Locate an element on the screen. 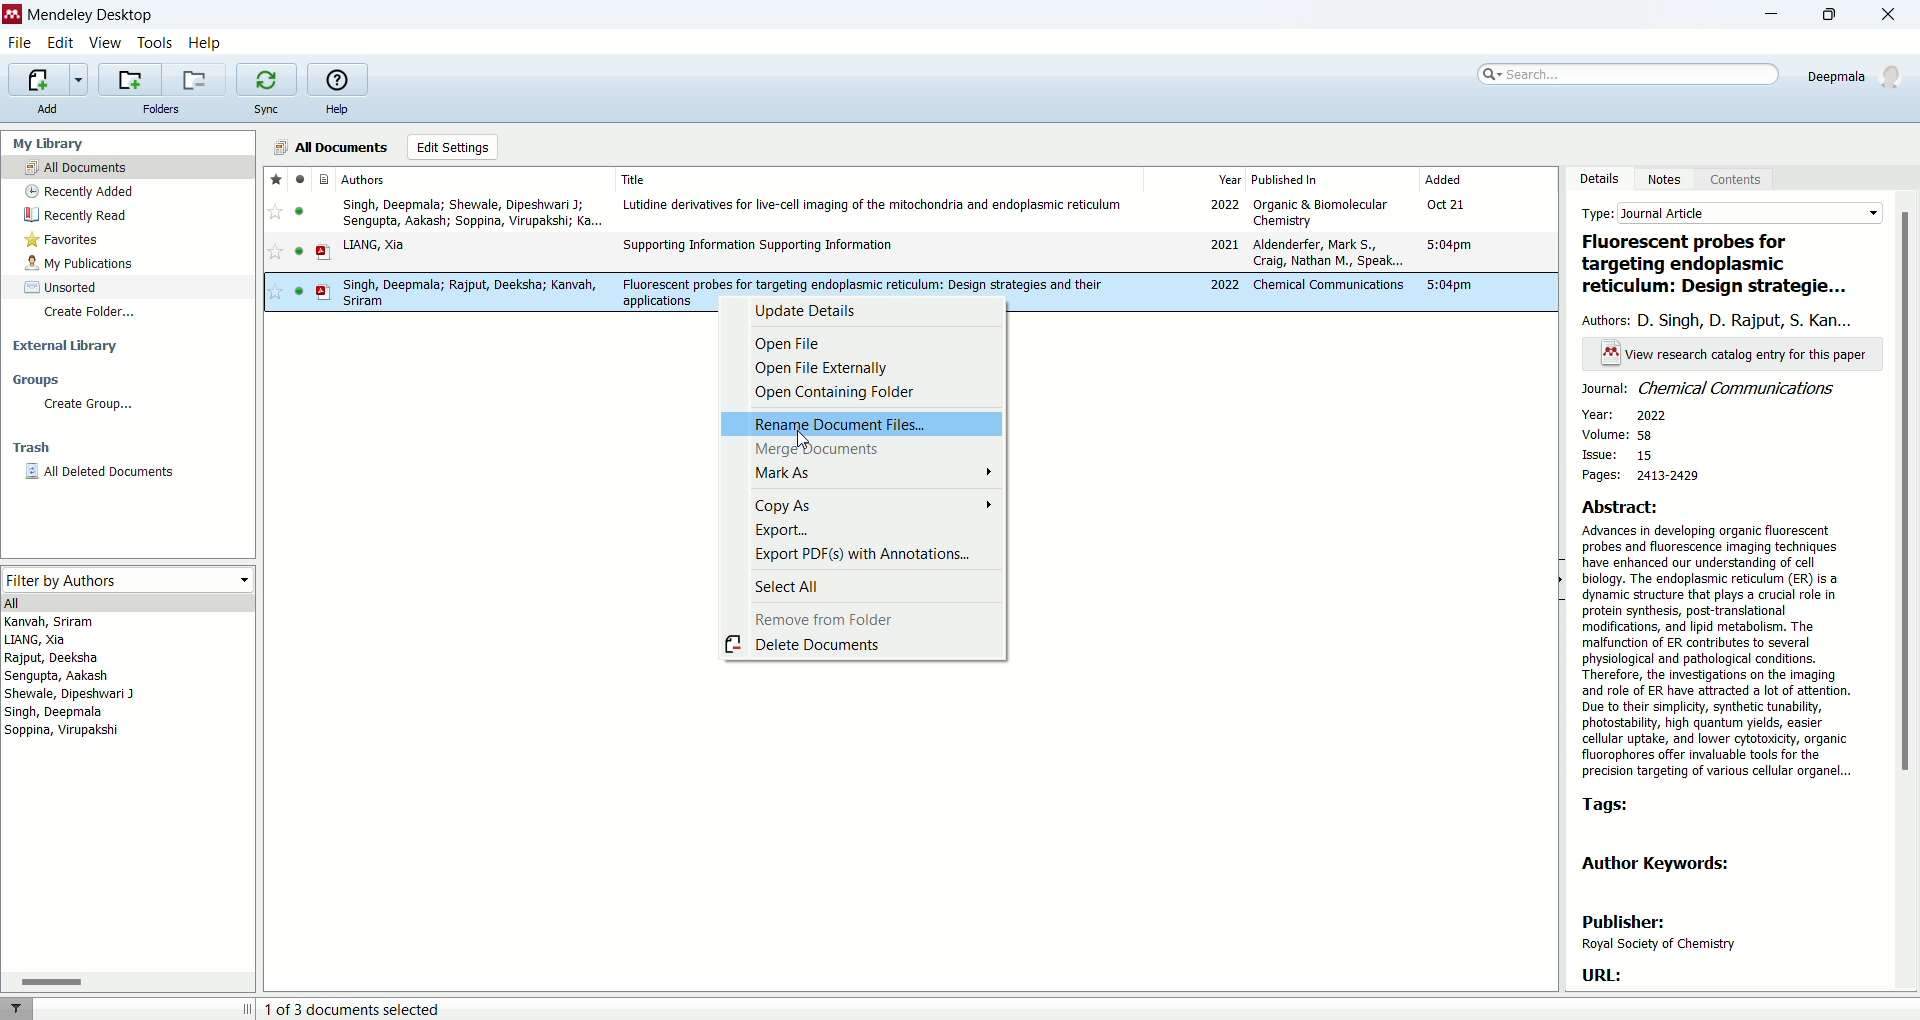 Image resolution: width=1920 pixels, height=1020 pixels. remove from folder is located at coordinates (859, 619).